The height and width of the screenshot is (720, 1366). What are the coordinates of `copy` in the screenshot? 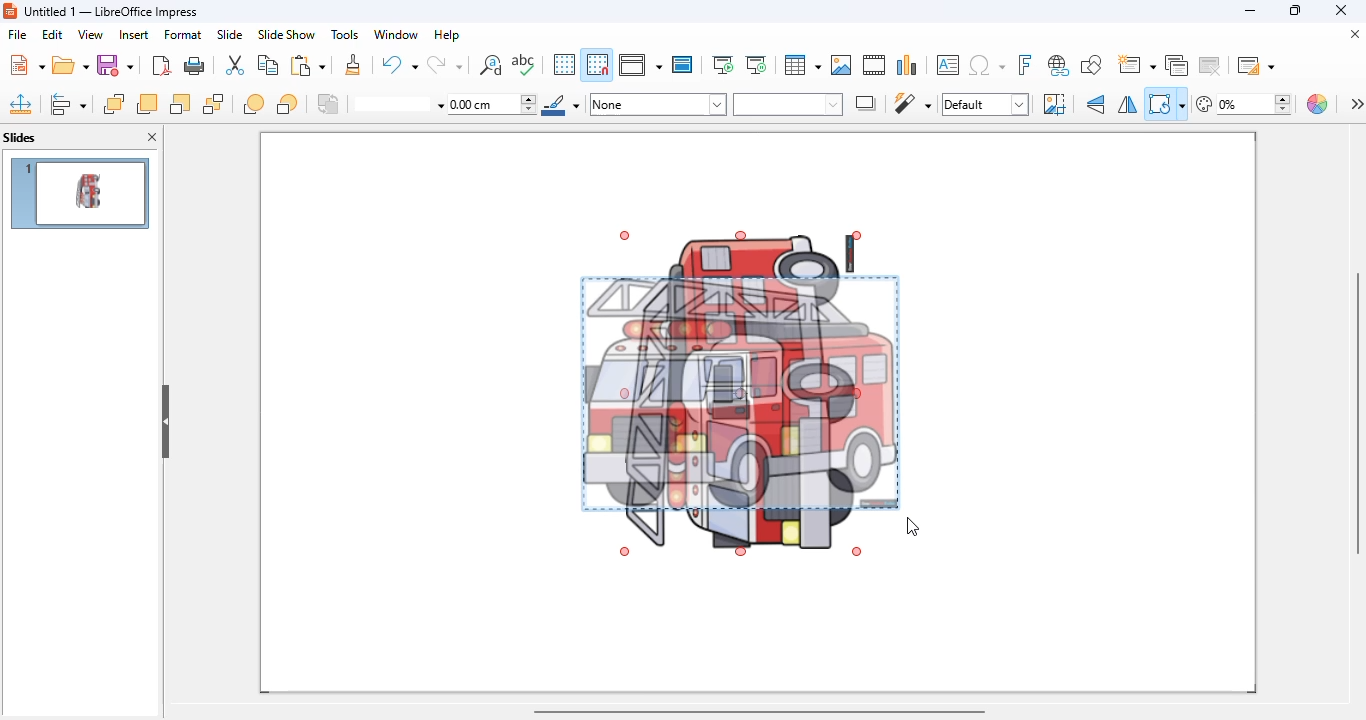 It's located at (268, 65).